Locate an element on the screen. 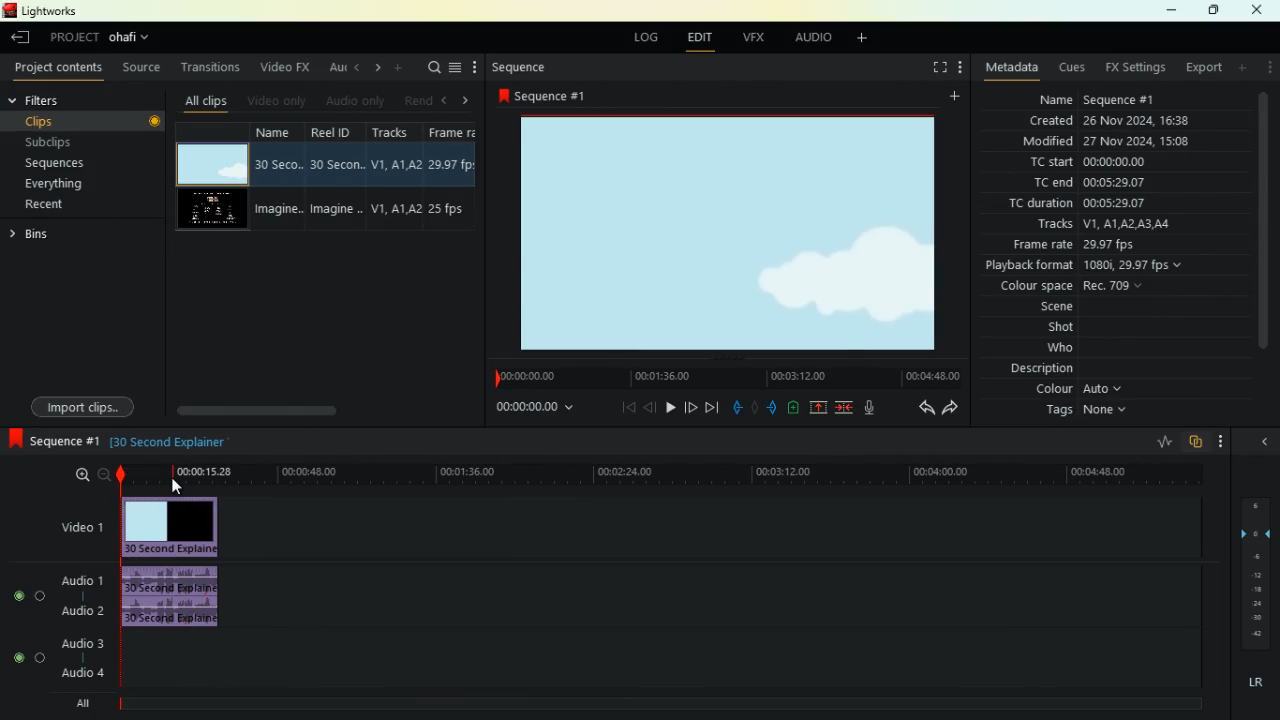 The width and height of the screenshot is (1280, 720). time is located at coordinates (524, 410).